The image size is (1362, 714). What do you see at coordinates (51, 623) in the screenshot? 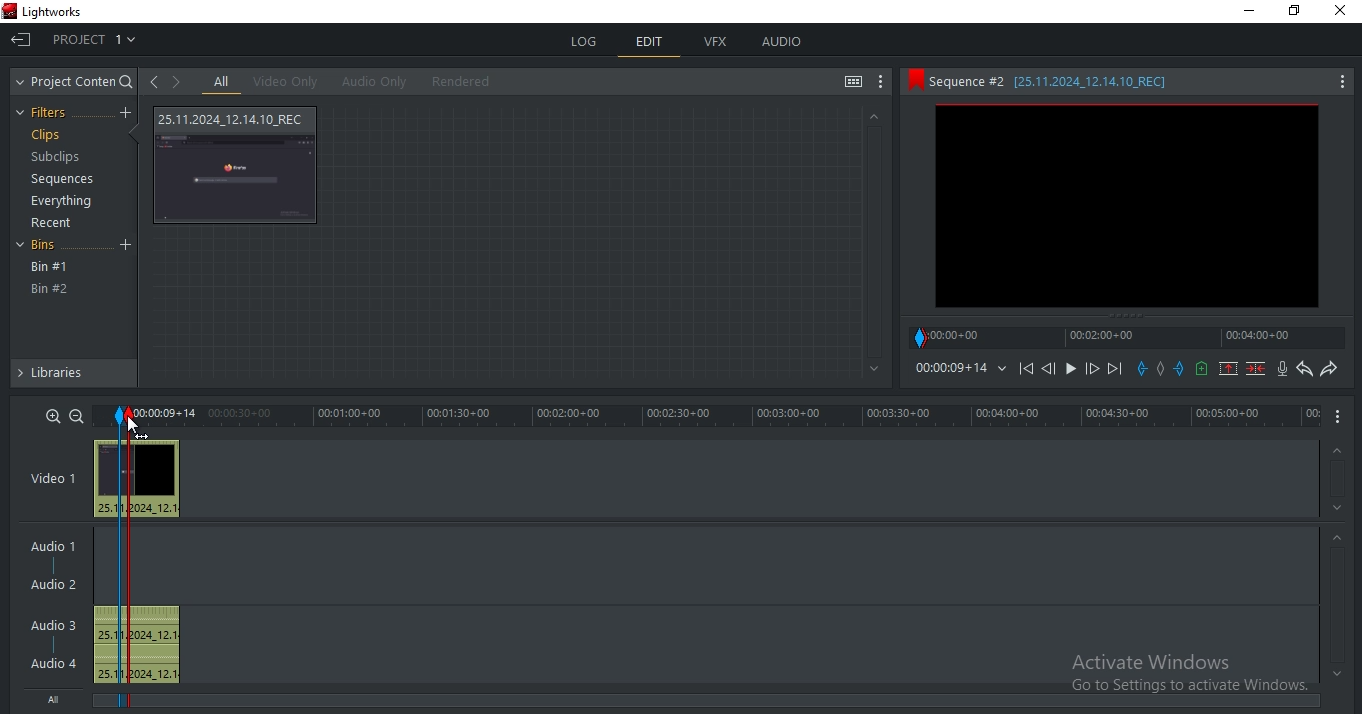
I see `Audio 3` at bounding box center [51, 623].